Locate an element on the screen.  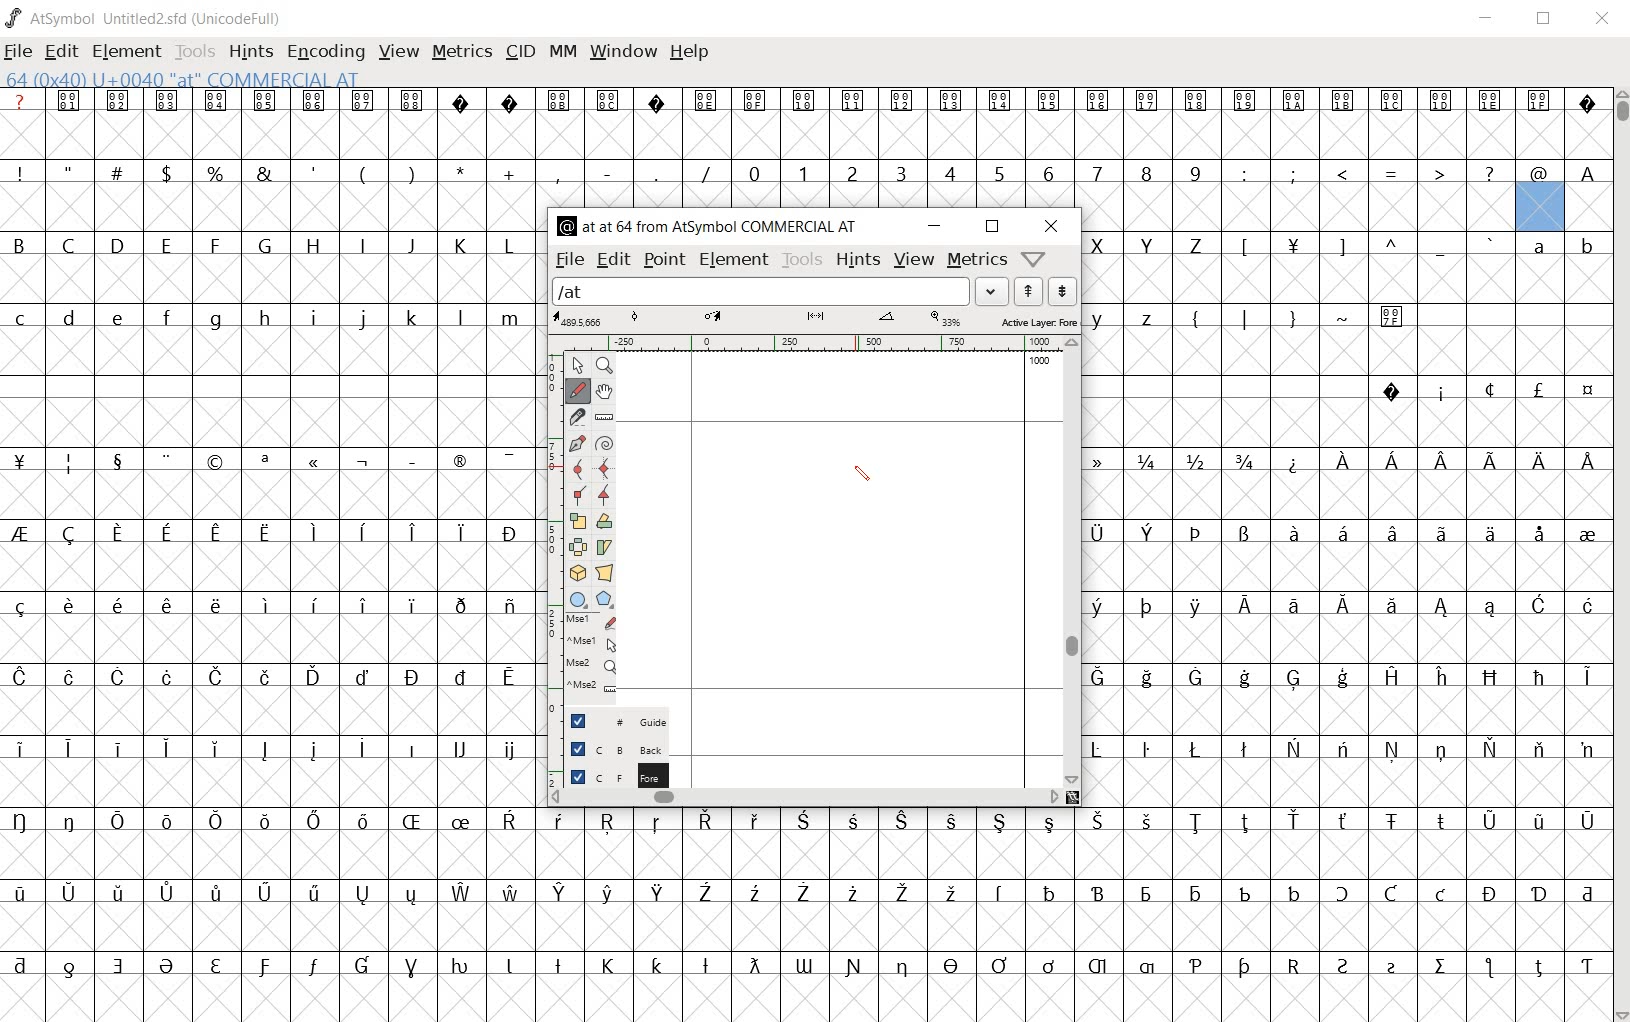
close is located at coordinates (1051, 226).